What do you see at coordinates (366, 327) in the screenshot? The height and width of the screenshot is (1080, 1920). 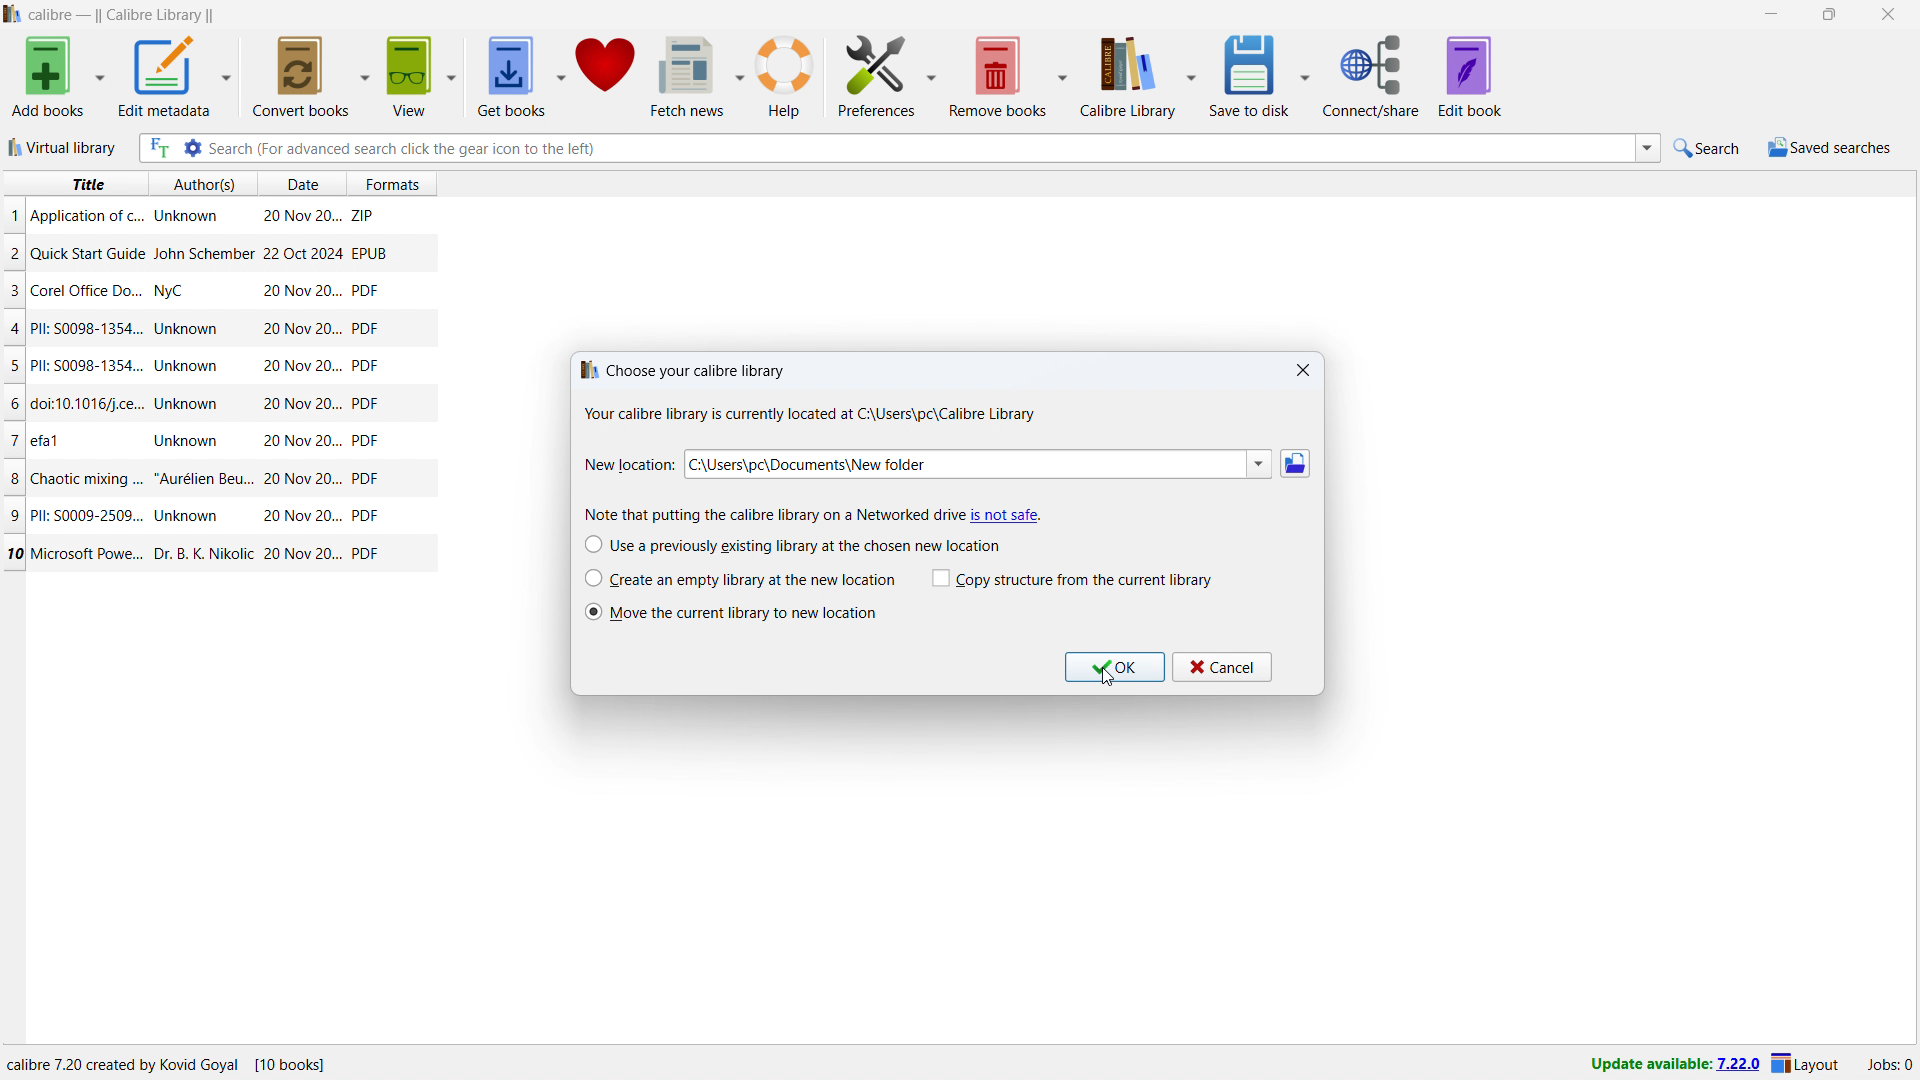 I see `PDF` at bounding box center [366, 327].